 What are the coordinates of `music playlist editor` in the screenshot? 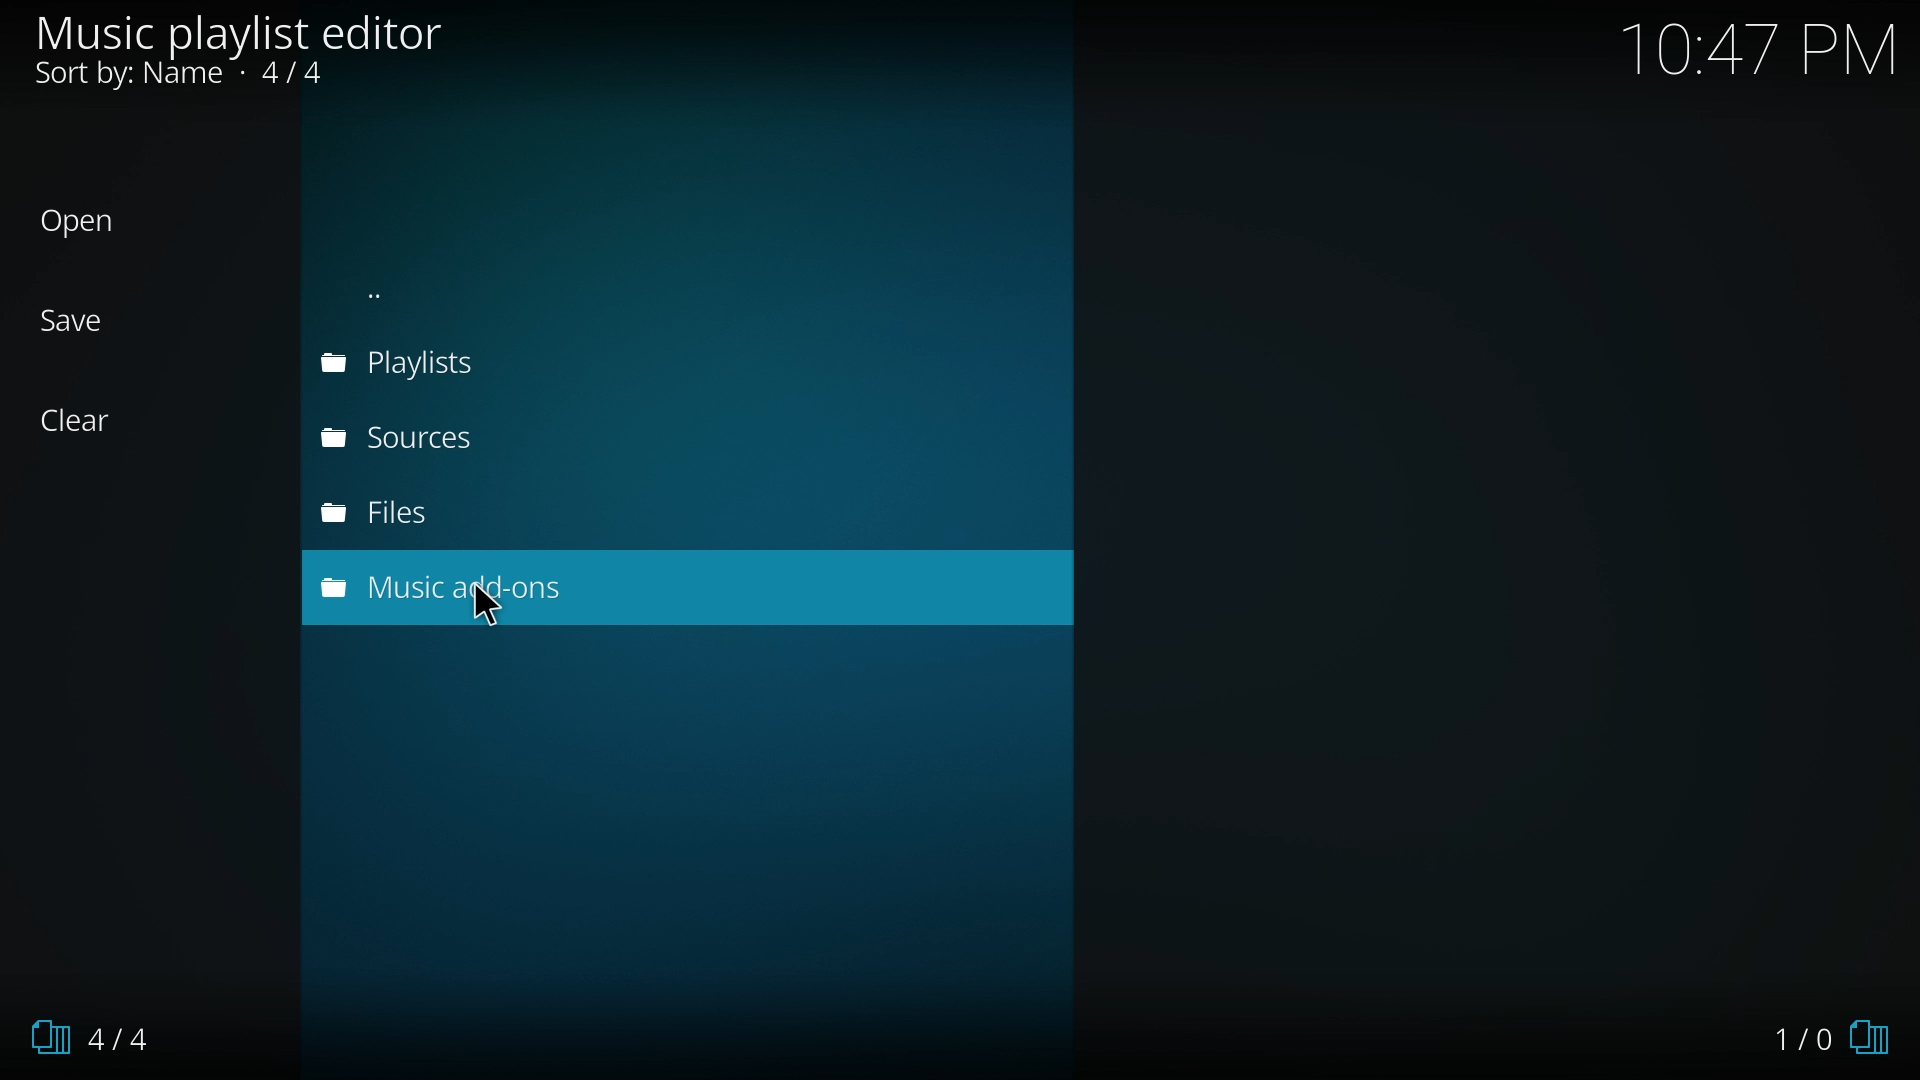 It's located at (265, 57).